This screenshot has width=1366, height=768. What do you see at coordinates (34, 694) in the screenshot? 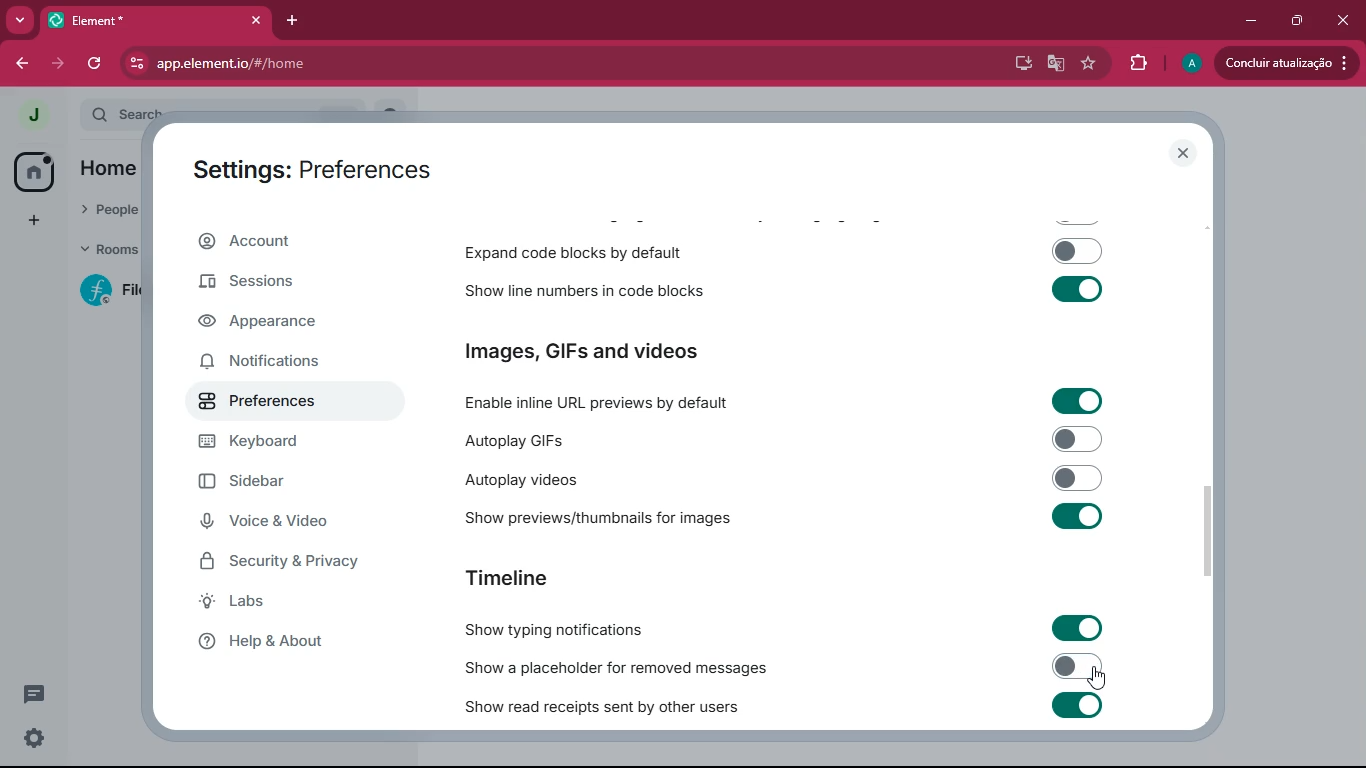
I see `threads` at bounding box center [34, 694].